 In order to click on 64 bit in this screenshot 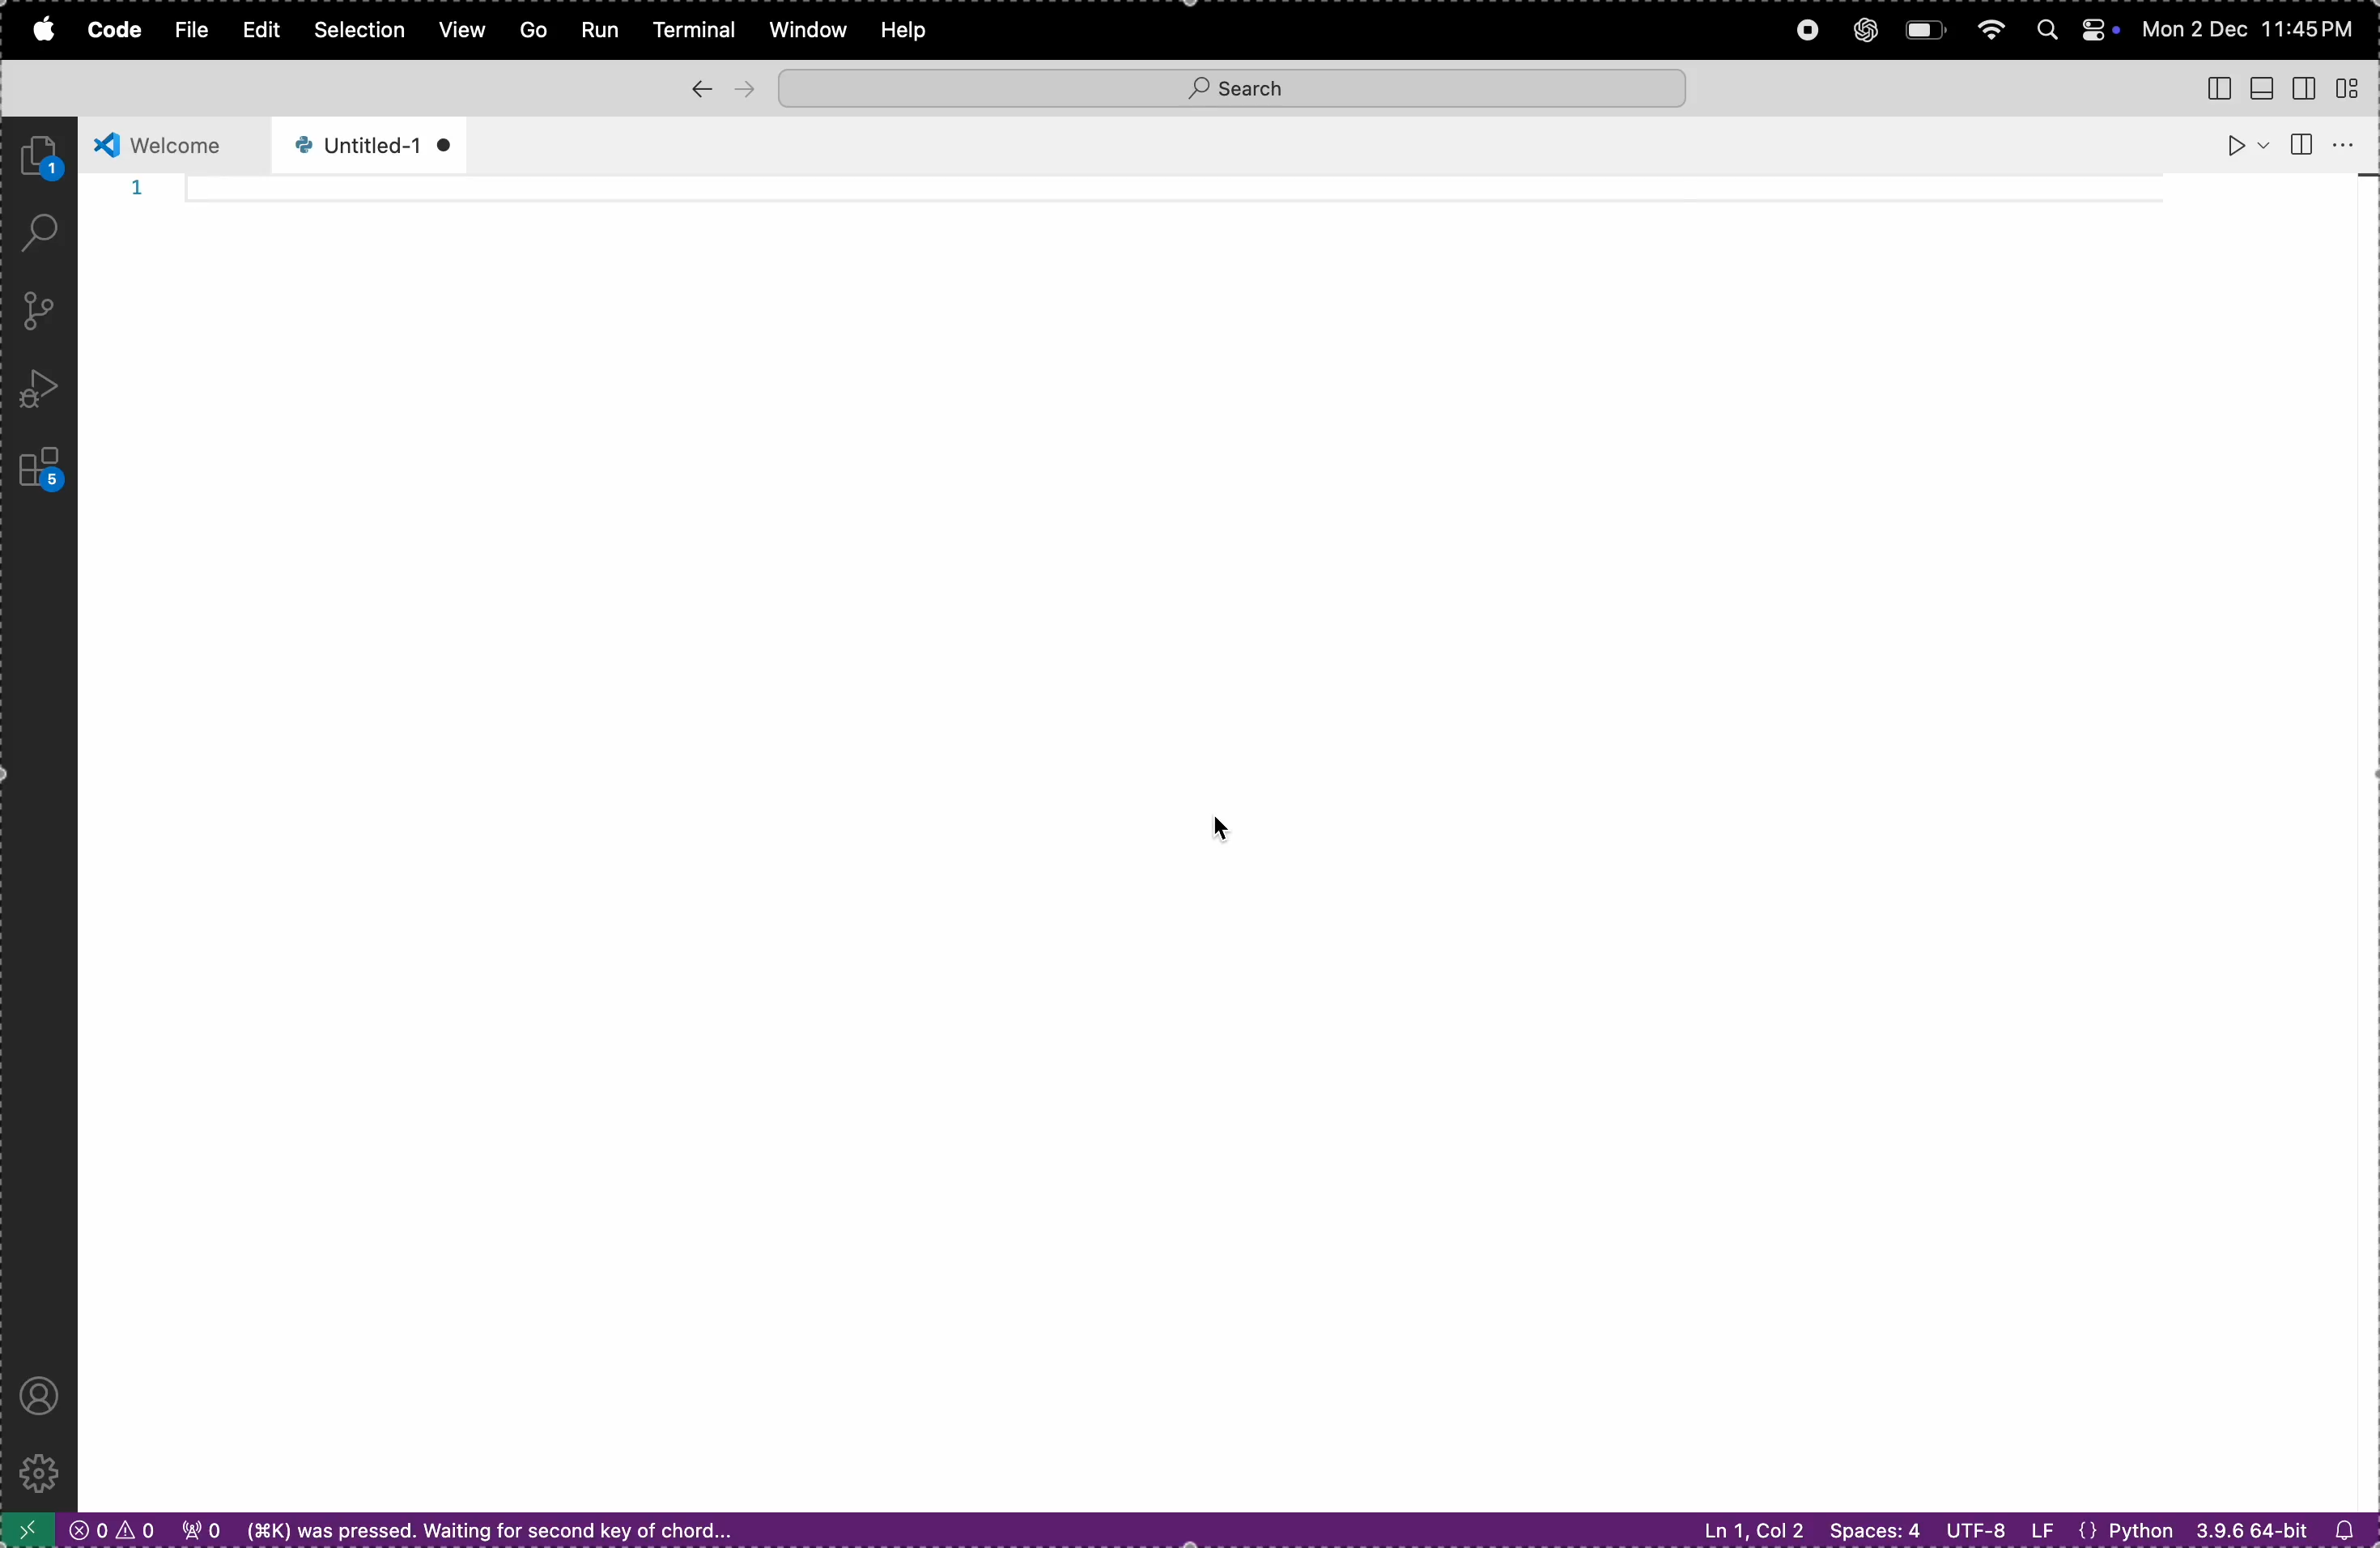, I will do `click(2250, 1533)`.